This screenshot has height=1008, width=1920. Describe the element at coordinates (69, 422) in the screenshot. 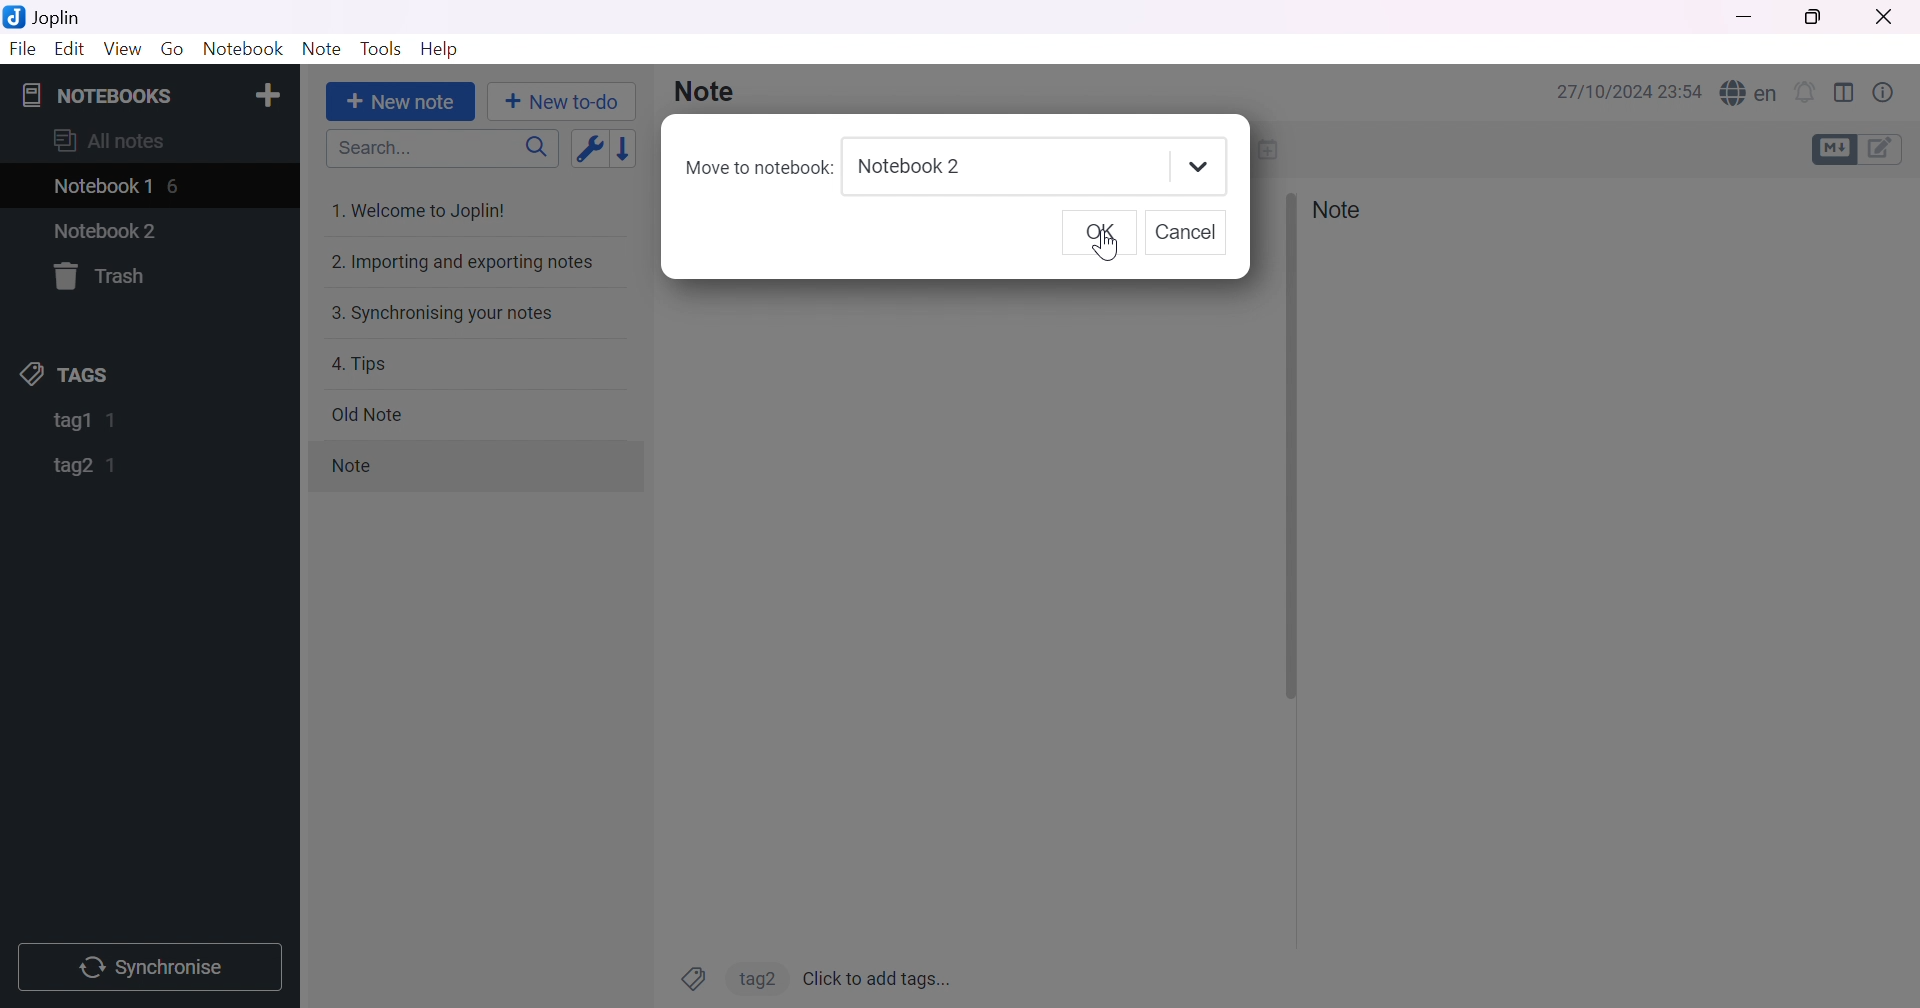

I see `tag1` at that location.